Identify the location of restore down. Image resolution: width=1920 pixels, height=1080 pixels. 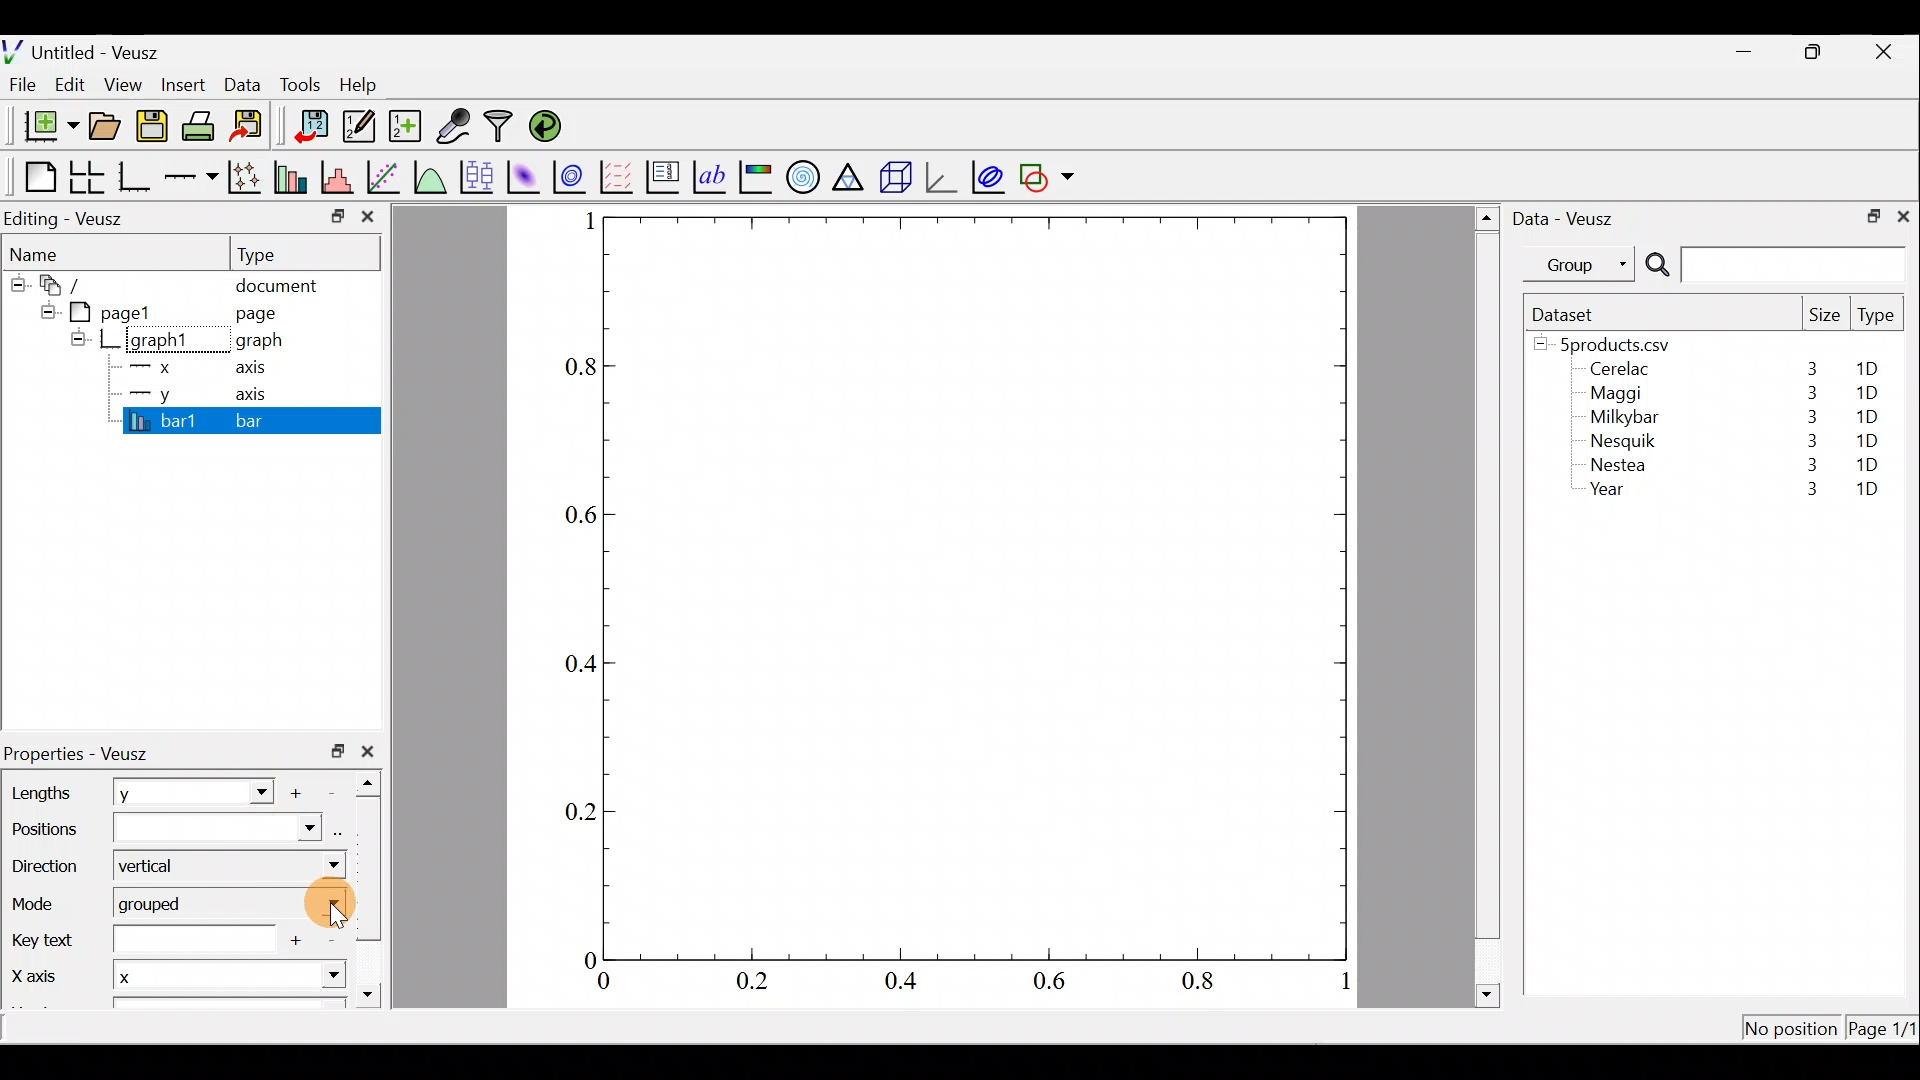
(1867, 214).